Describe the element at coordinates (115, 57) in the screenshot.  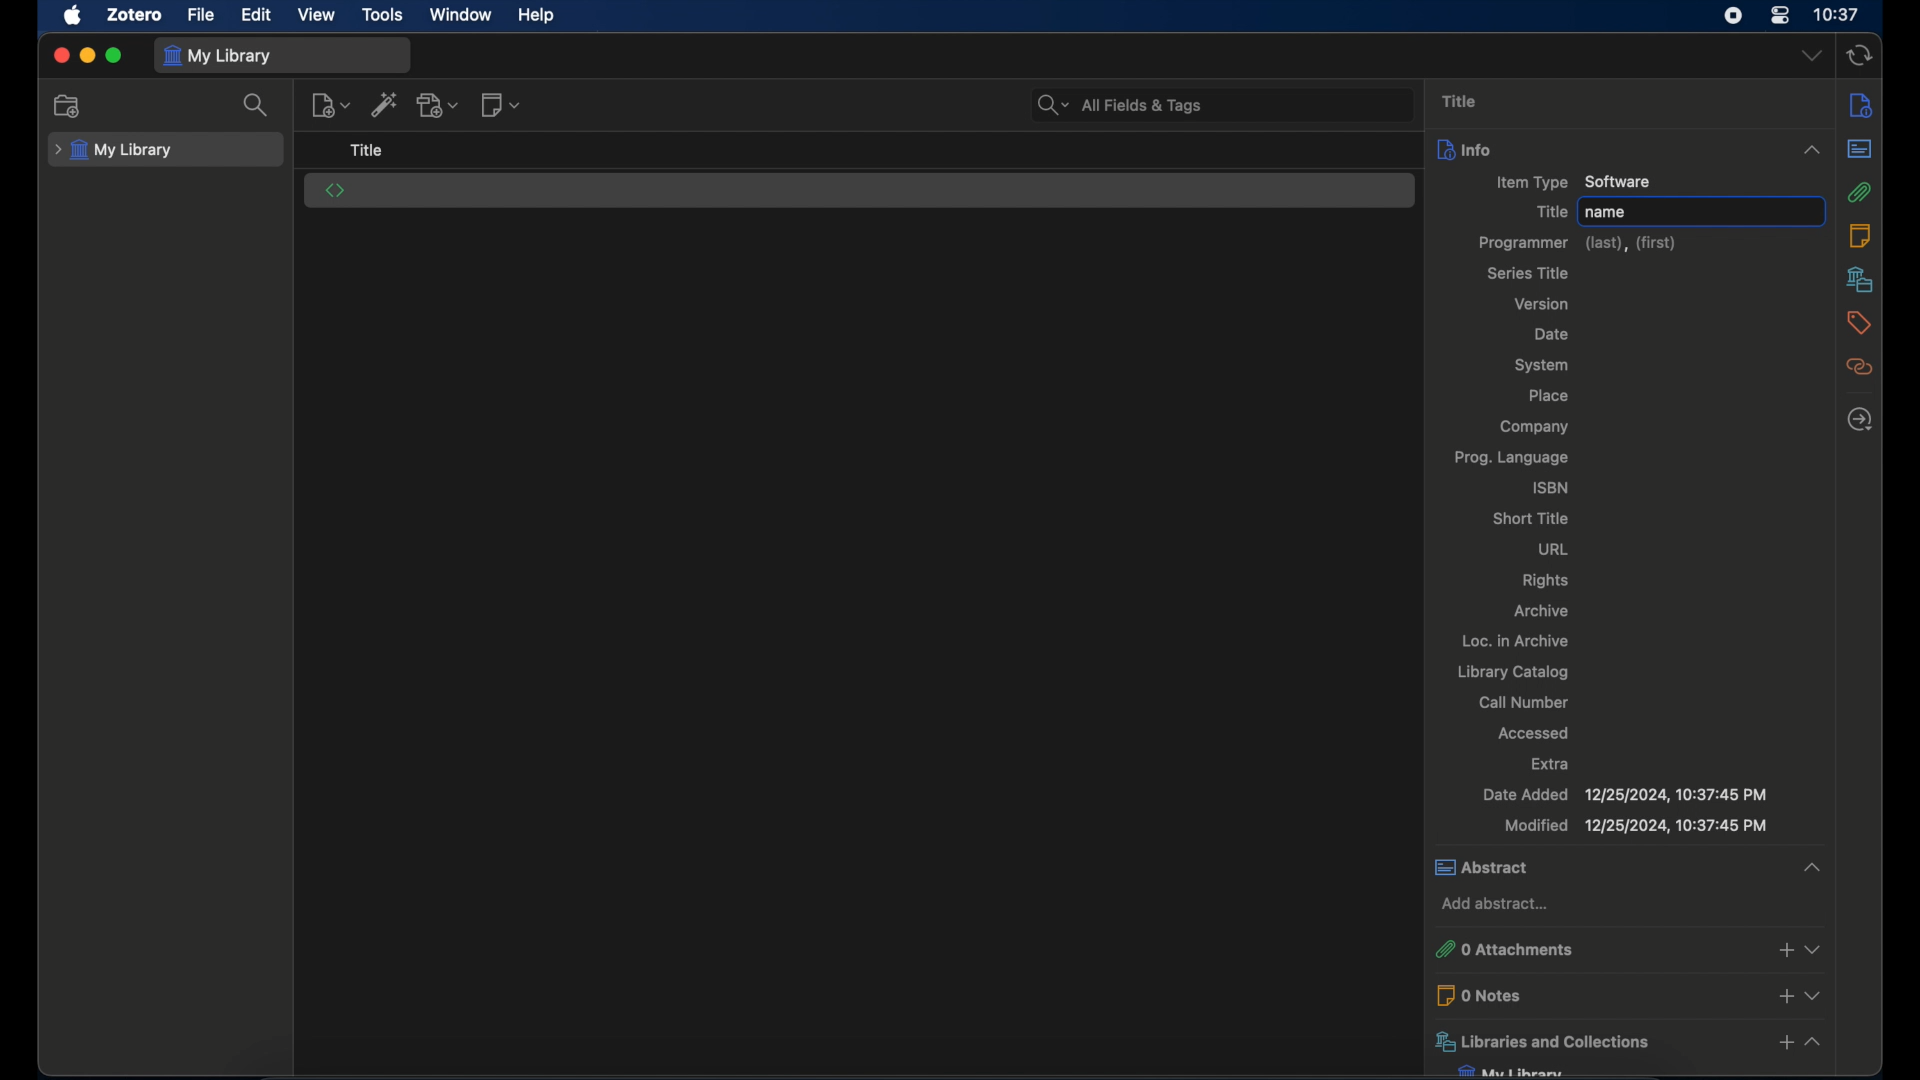
I see `maximize` at that location.